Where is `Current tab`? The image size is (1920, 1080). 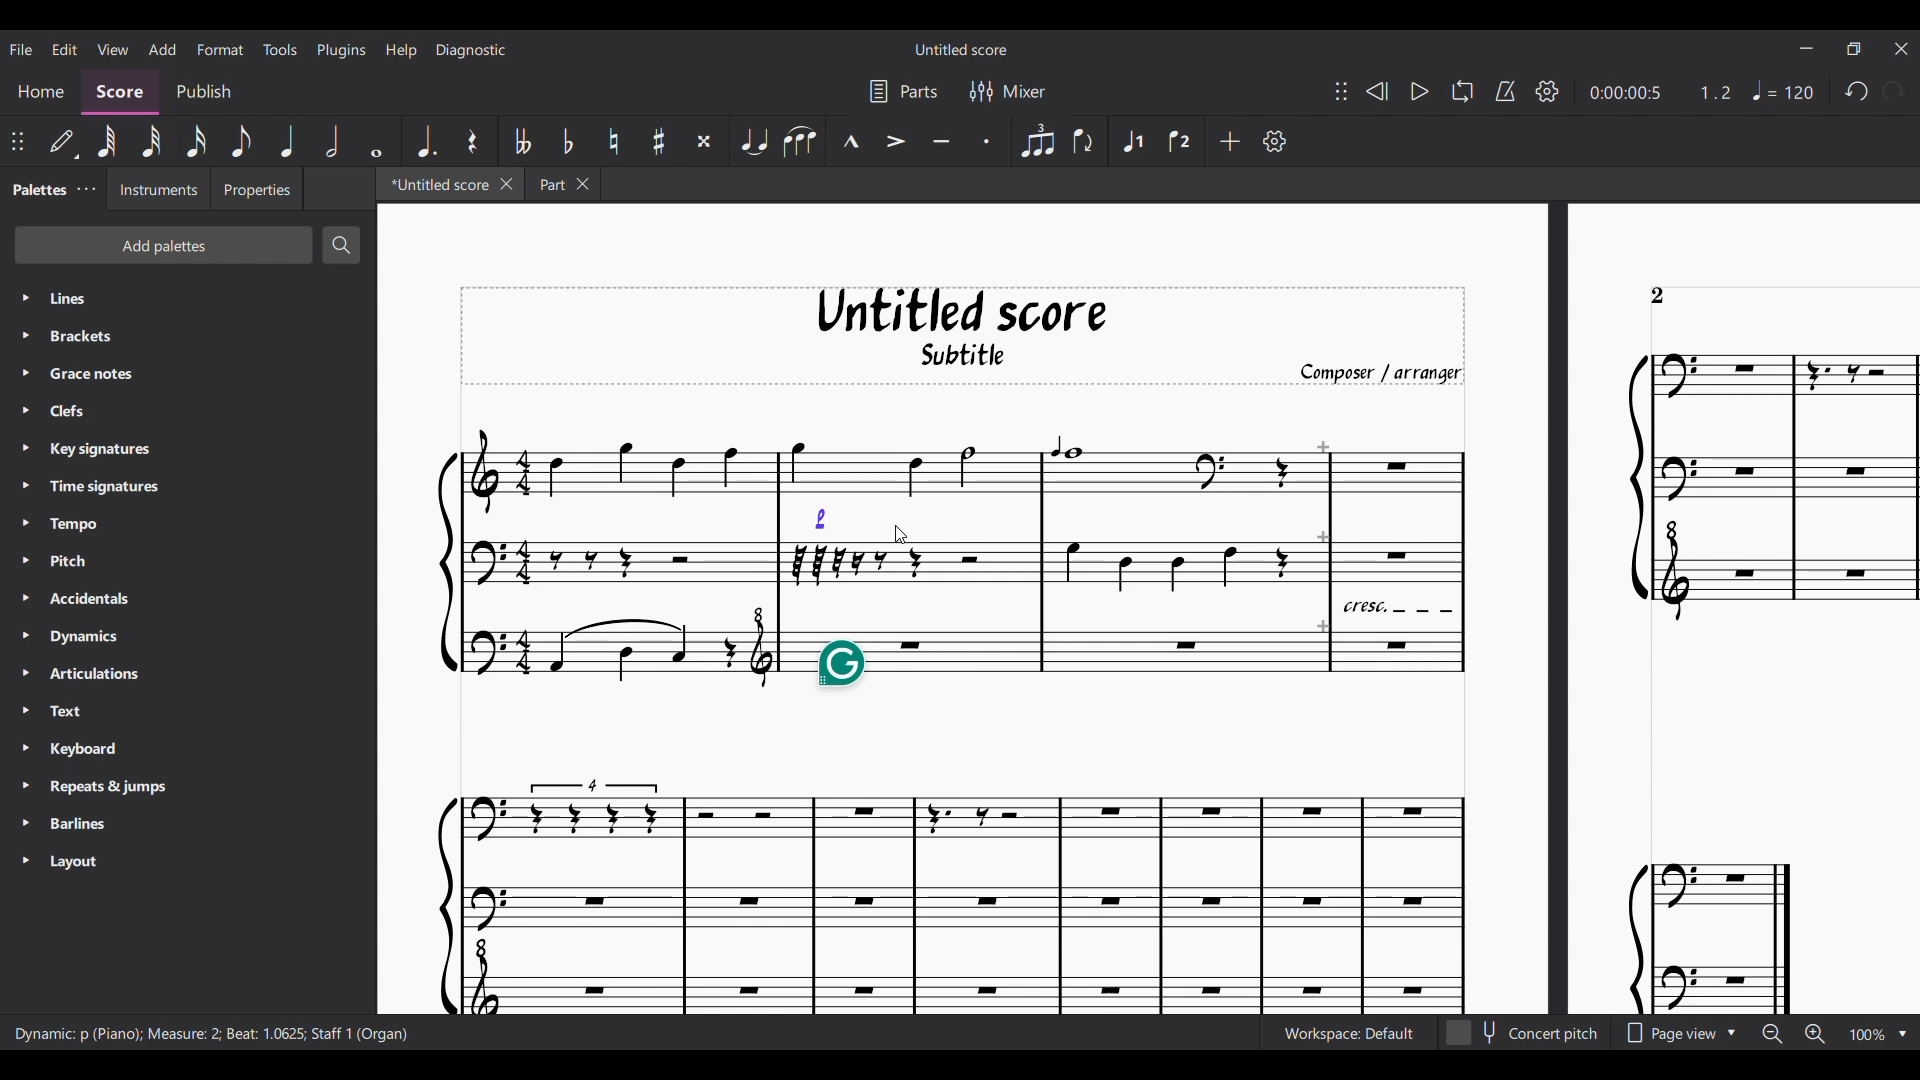 Current tab is located at coordinates (436, 183).